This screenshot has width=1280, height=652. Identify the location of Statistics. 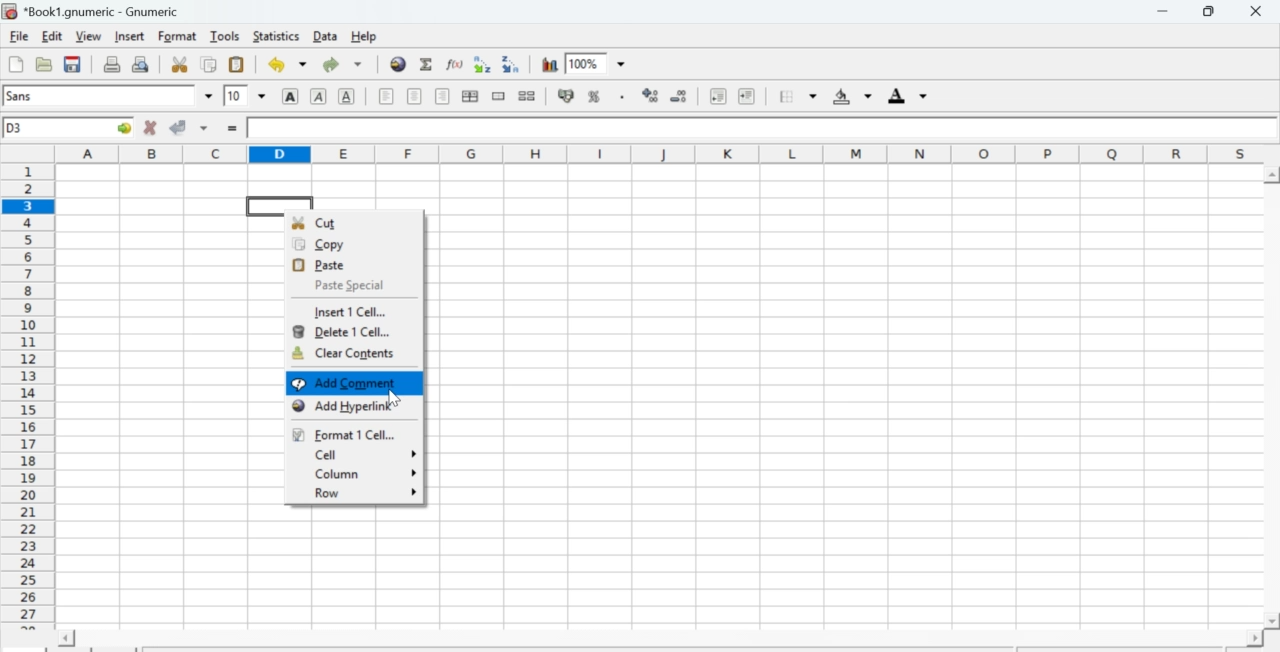
(278, 36).